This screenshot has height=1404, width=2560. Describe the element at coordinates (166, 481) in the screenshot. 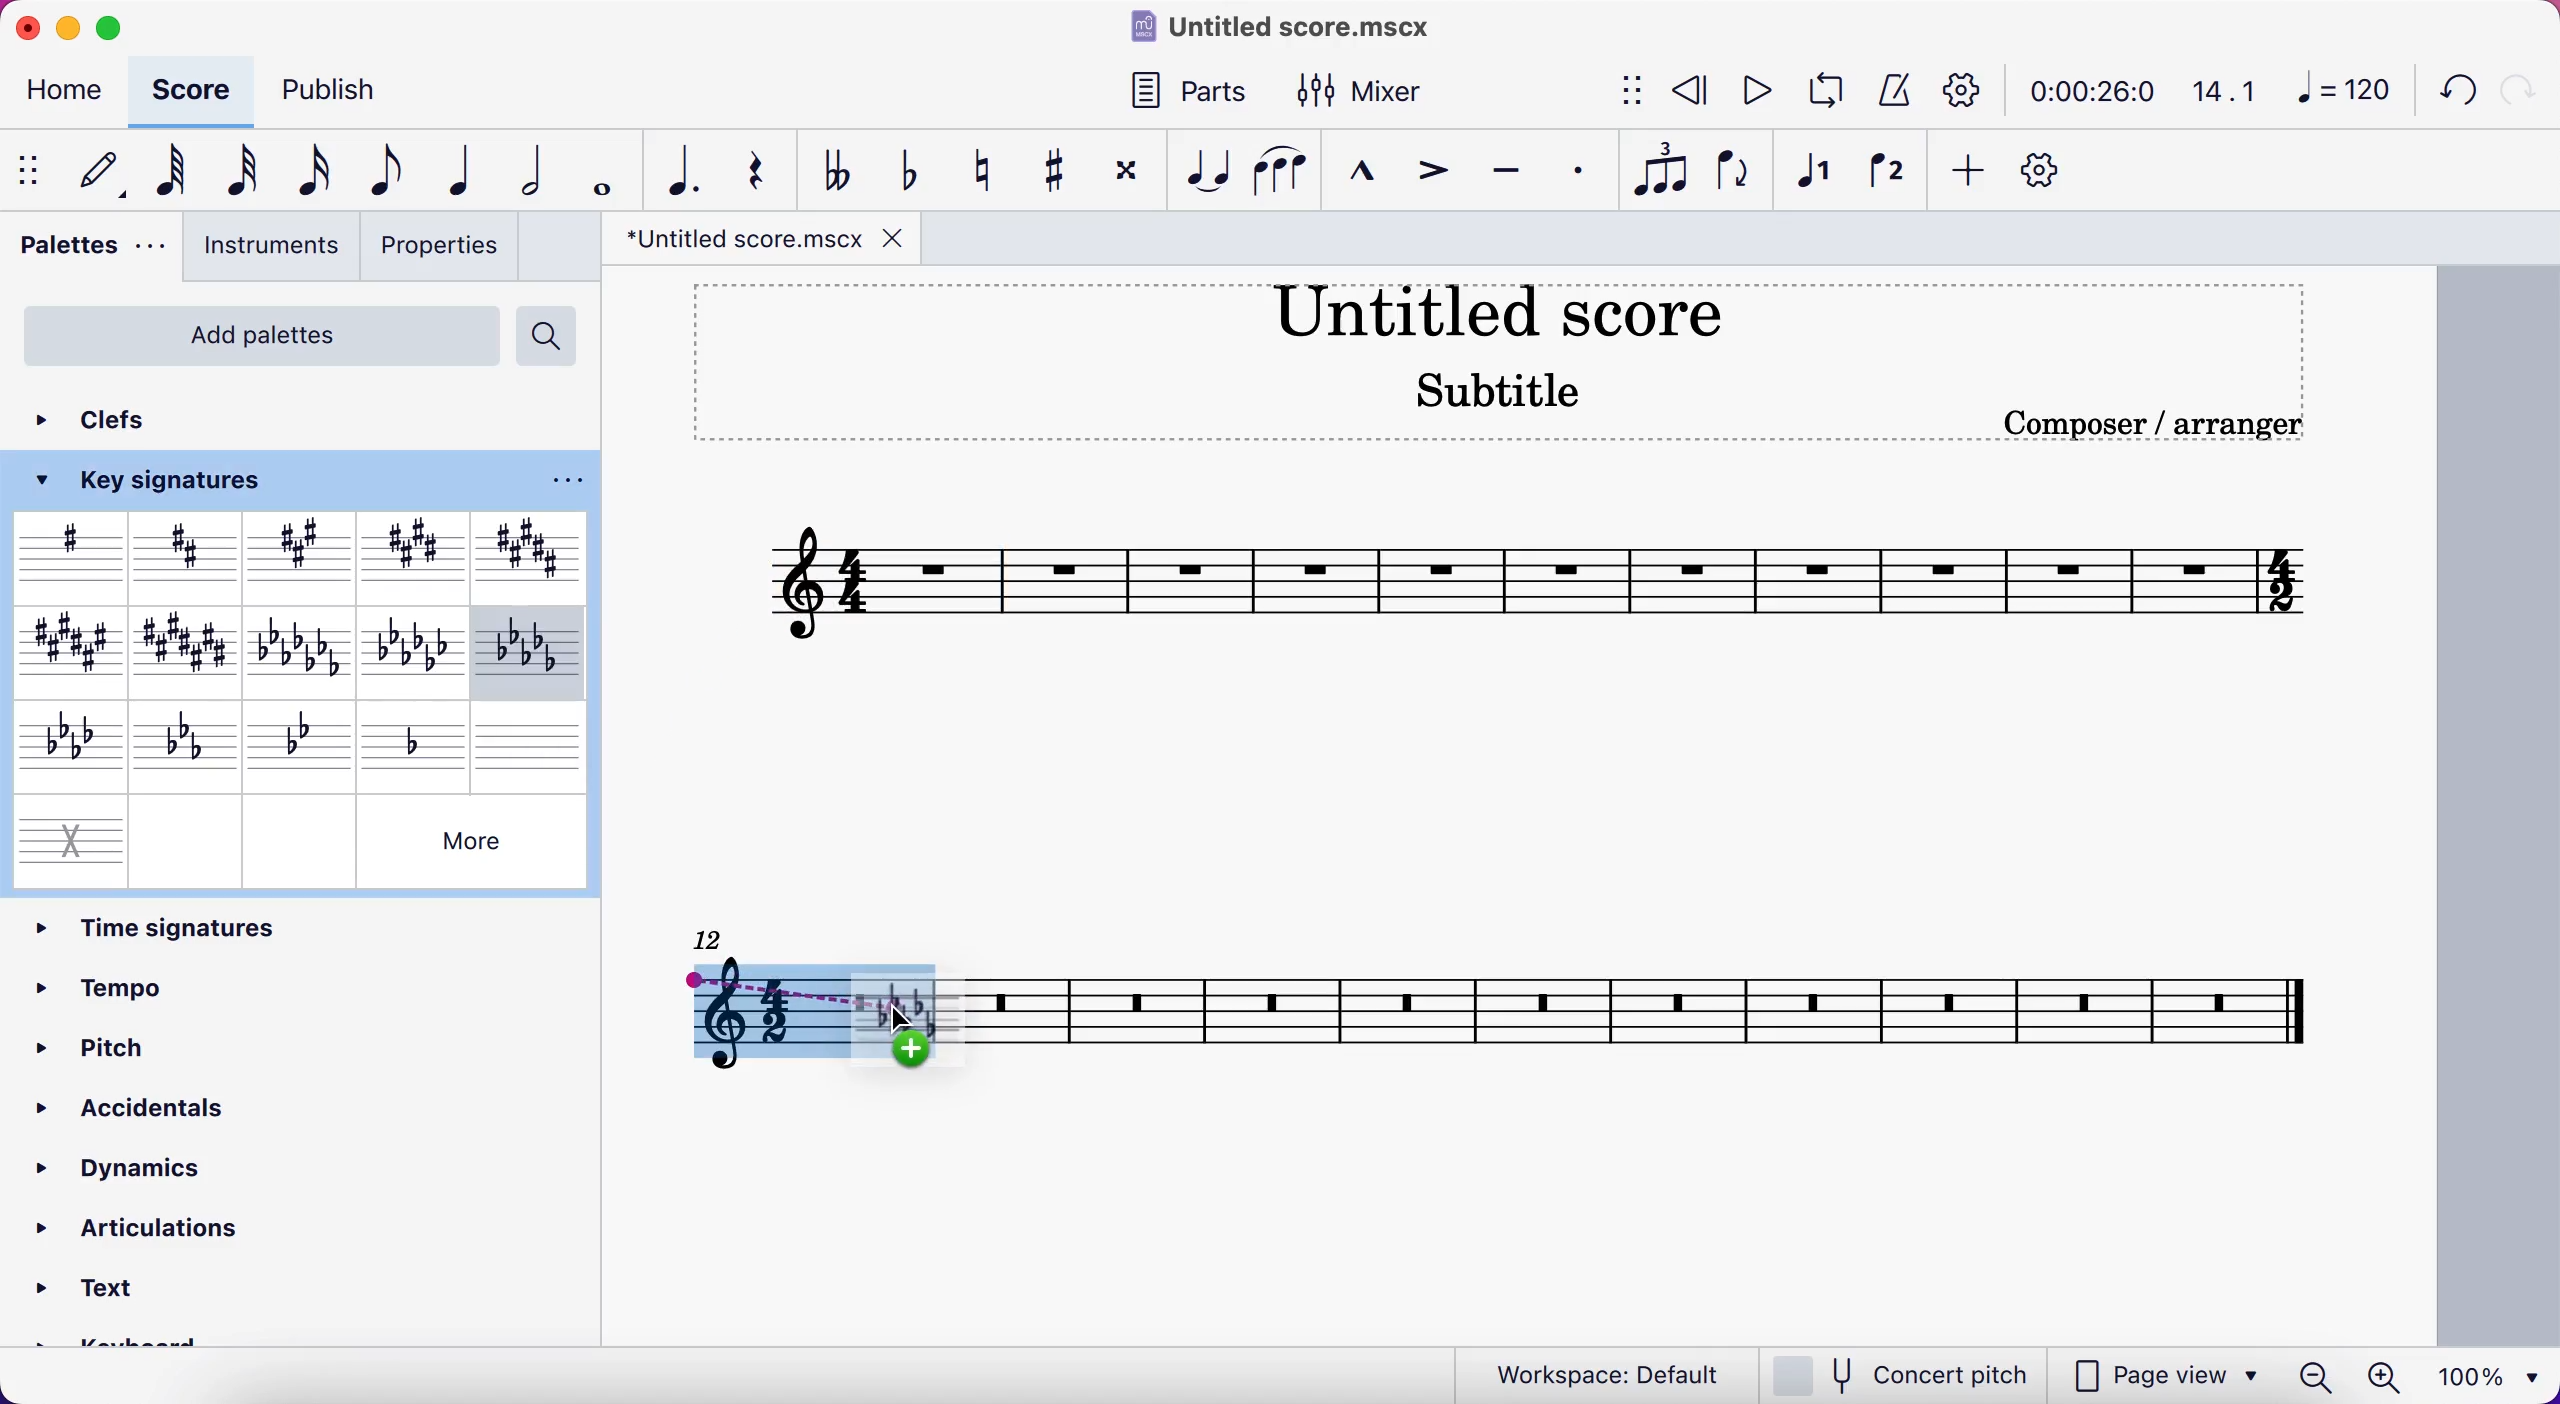

I see `key signature` at that location.